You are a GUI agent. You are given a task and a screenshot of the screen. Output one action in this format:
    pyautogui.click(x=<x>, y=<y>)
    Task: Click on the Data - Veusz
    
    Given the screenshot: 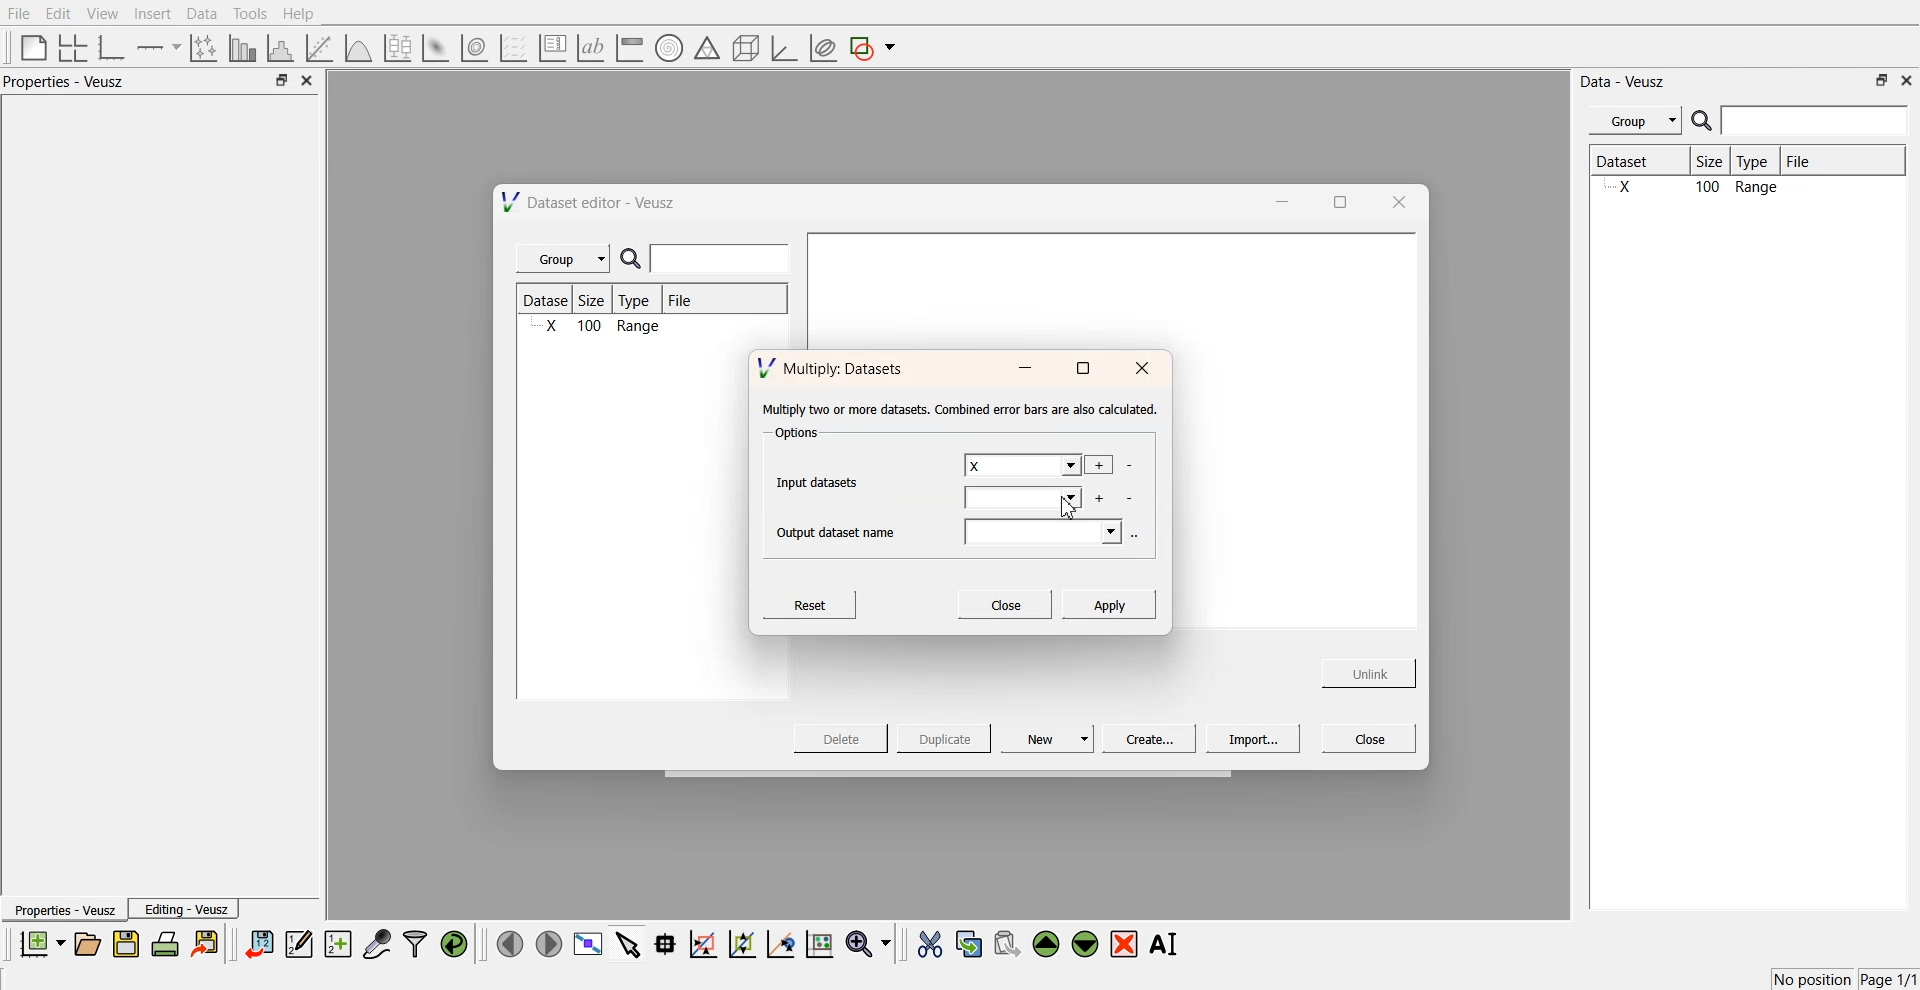 What is the action you would take?
    pyautogui.click(x=1624, y=82)
    